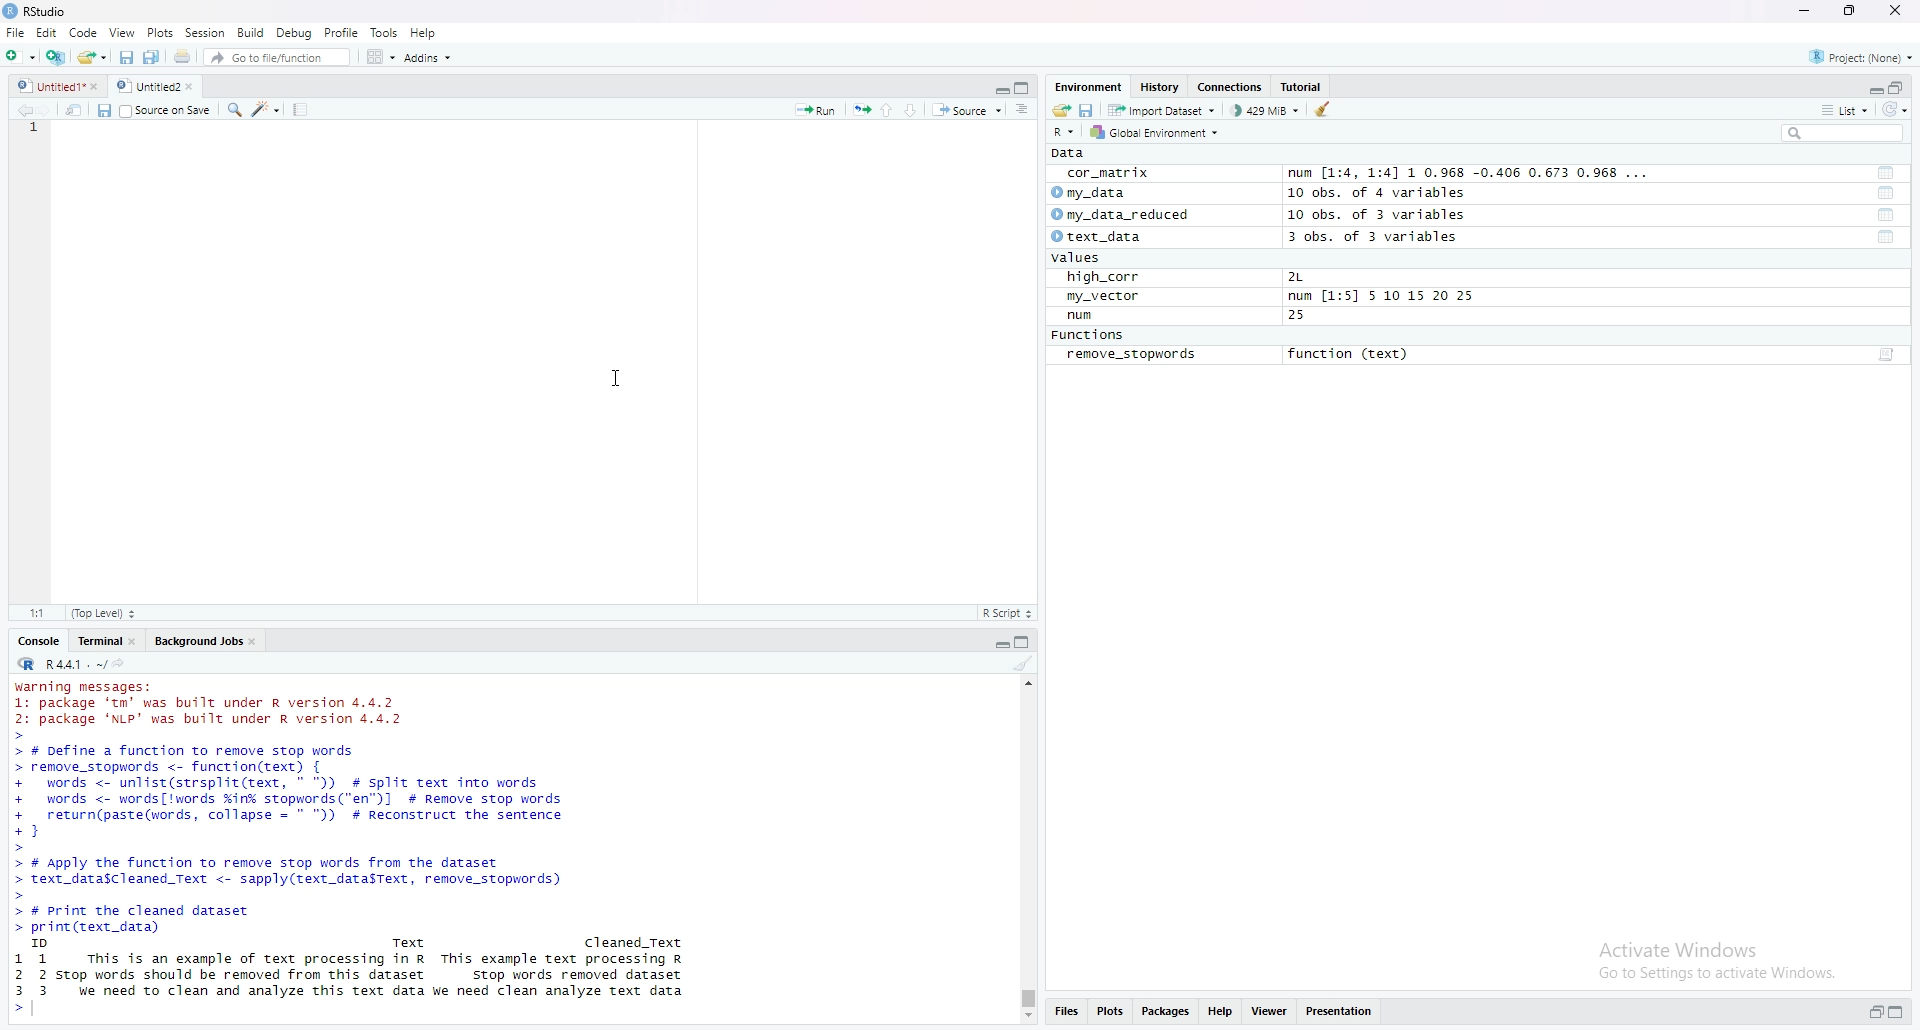 This screenshot has width=1920, height=1030. What do you see at coordinates (1236, 355) in the screenshot?
I see `remove_stopwords function (text)` at bounding box center [1236, 355].